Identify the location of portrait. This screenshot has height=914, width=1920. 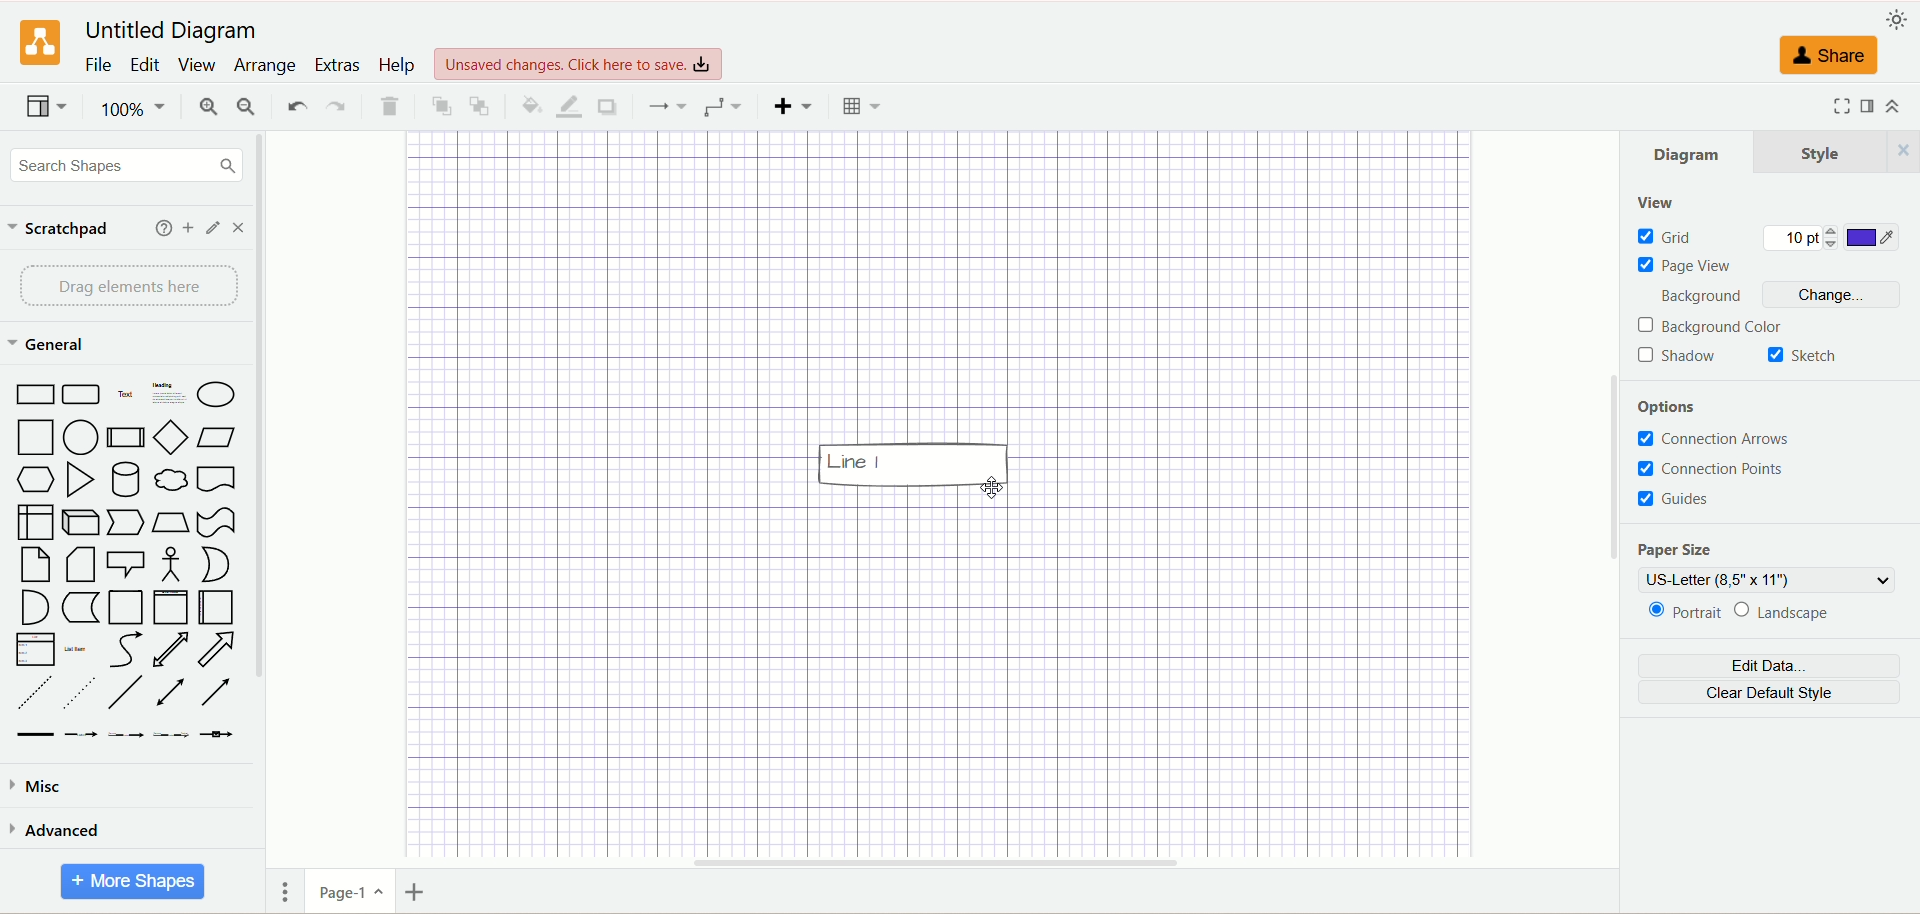
(1687, 612).